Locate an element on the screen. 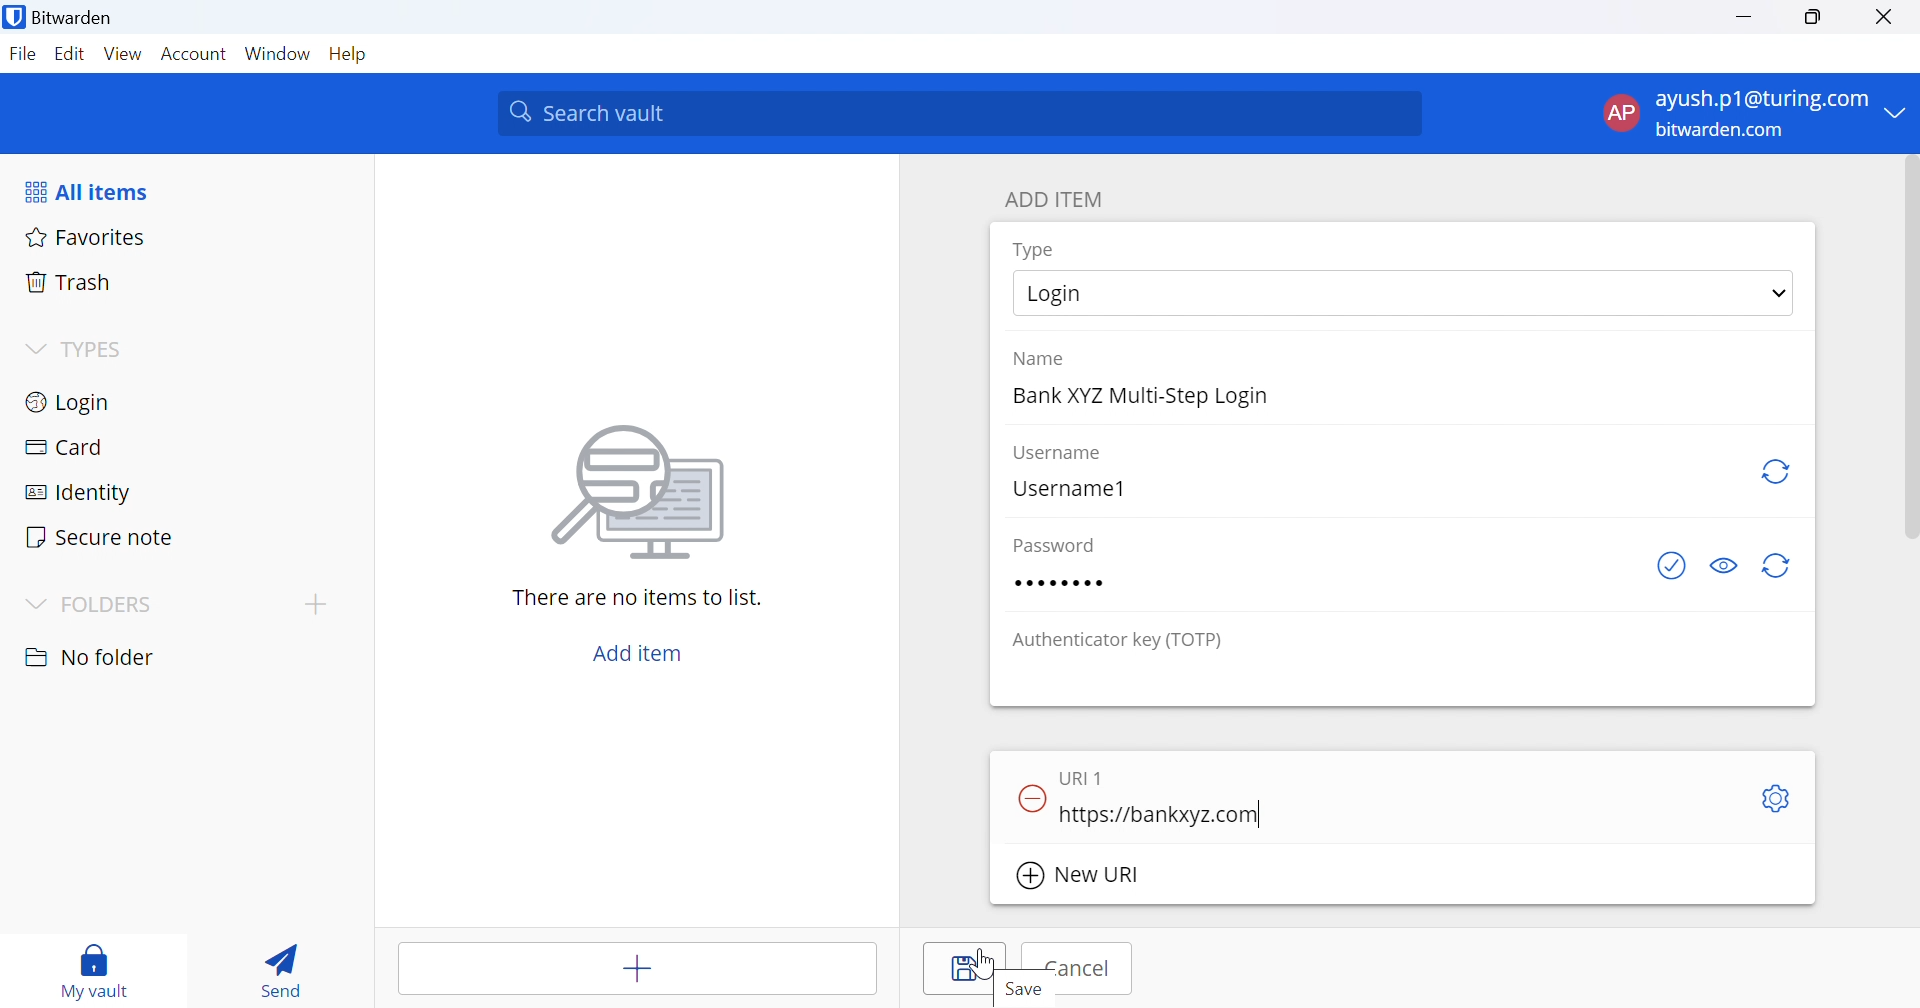 This screenshot has width=1920, height=1008. Identity is located at coordinates (79, 492).